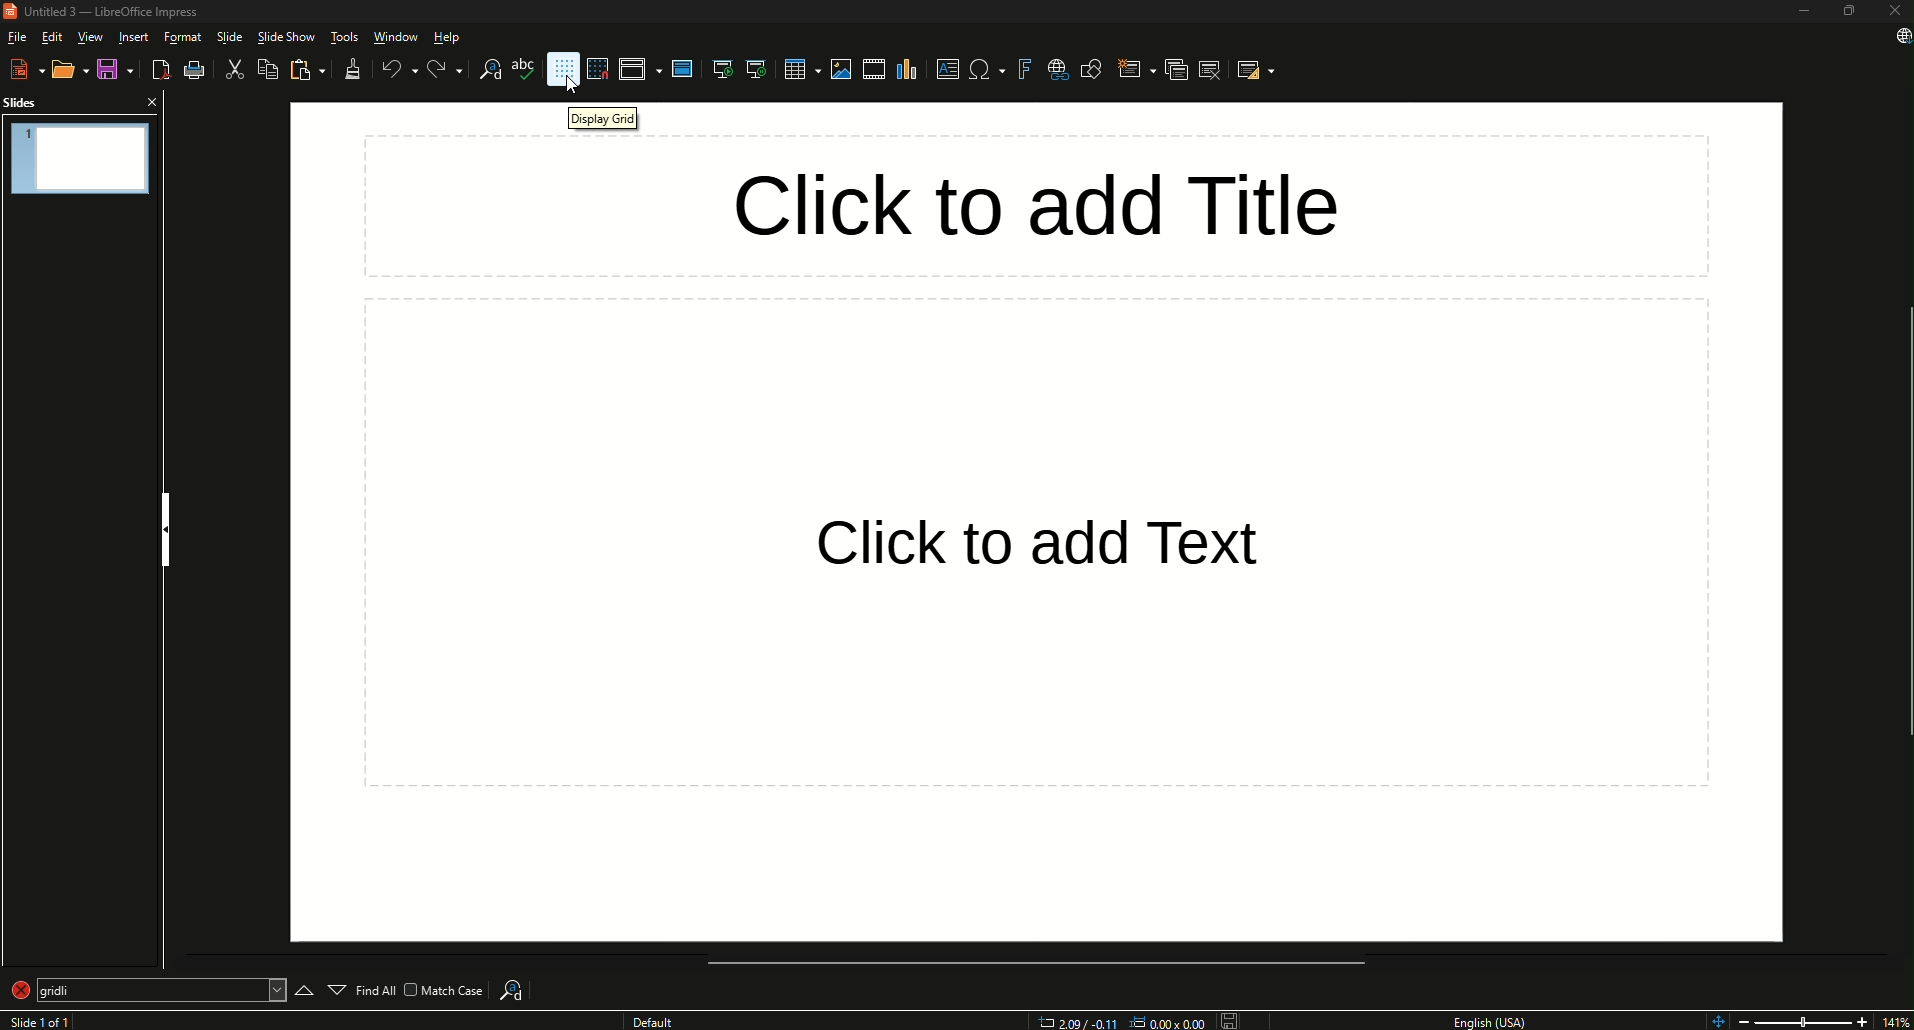 This screenshot has height=1030, width=1914. What do you see at coordinates (562, 69) in the screenshot?
I see `Display grid` at bounding box center [562, 69].